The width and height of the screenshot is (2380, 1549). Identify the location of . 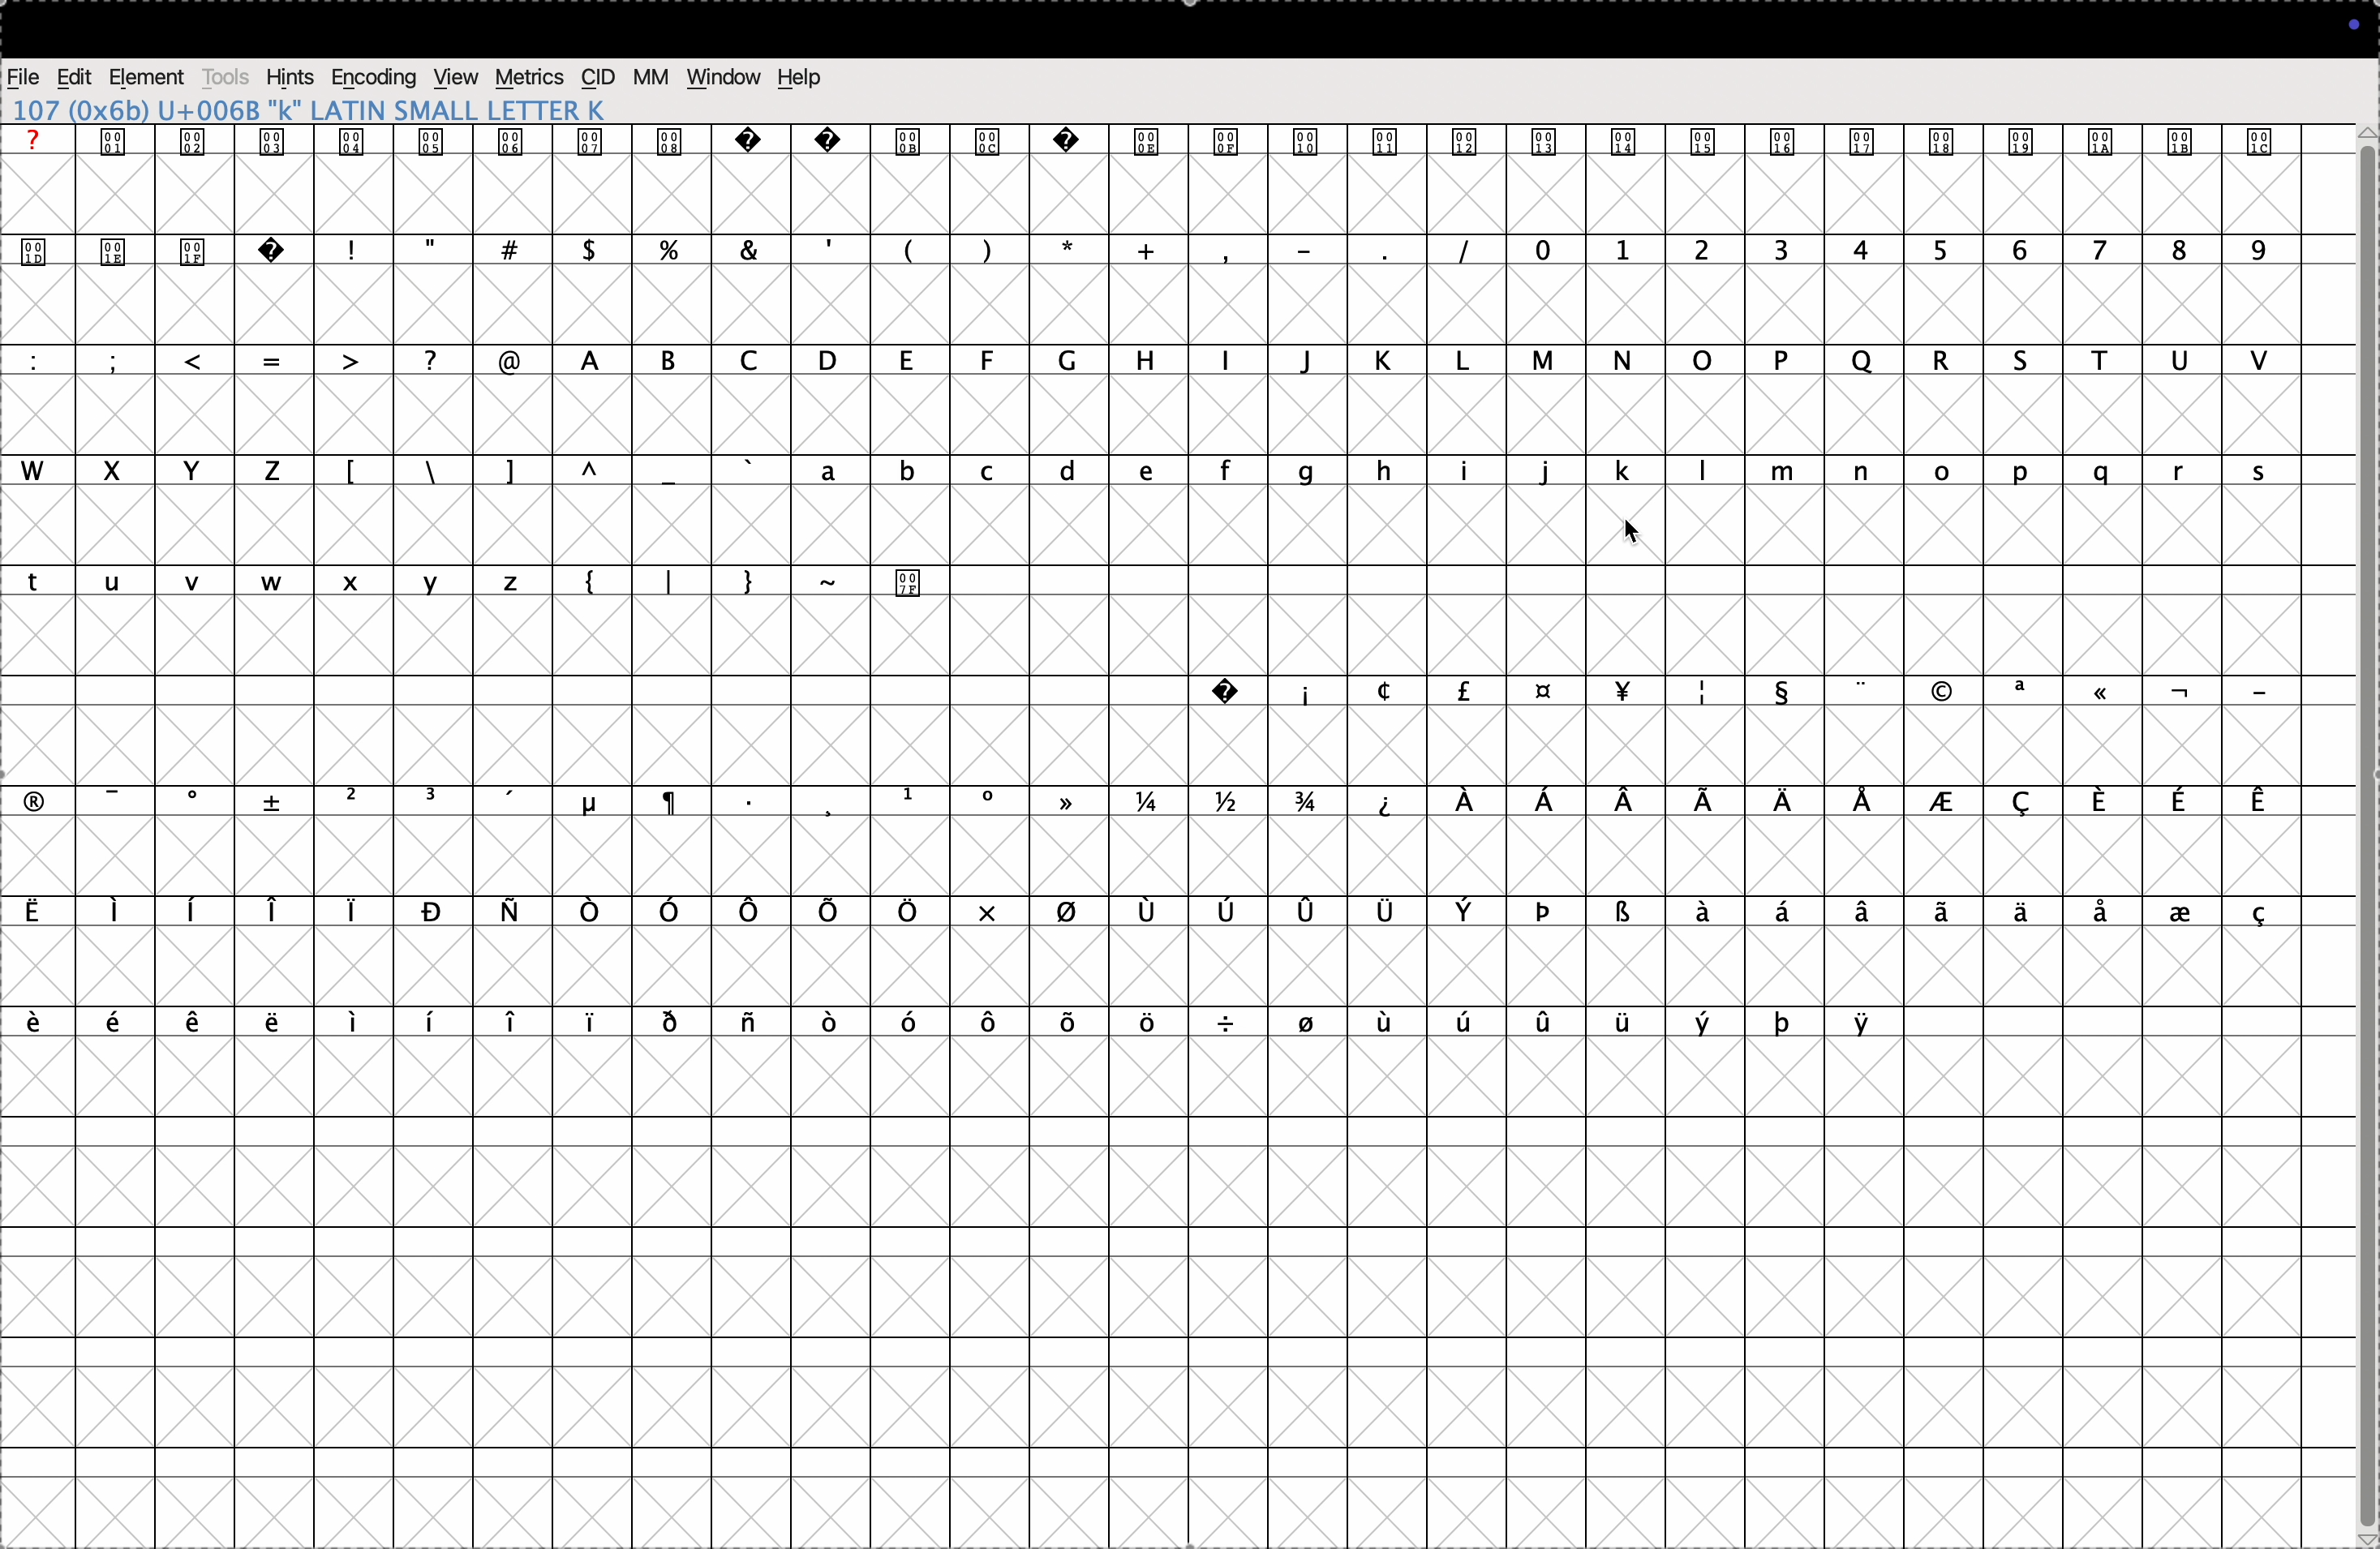
(349, 582).